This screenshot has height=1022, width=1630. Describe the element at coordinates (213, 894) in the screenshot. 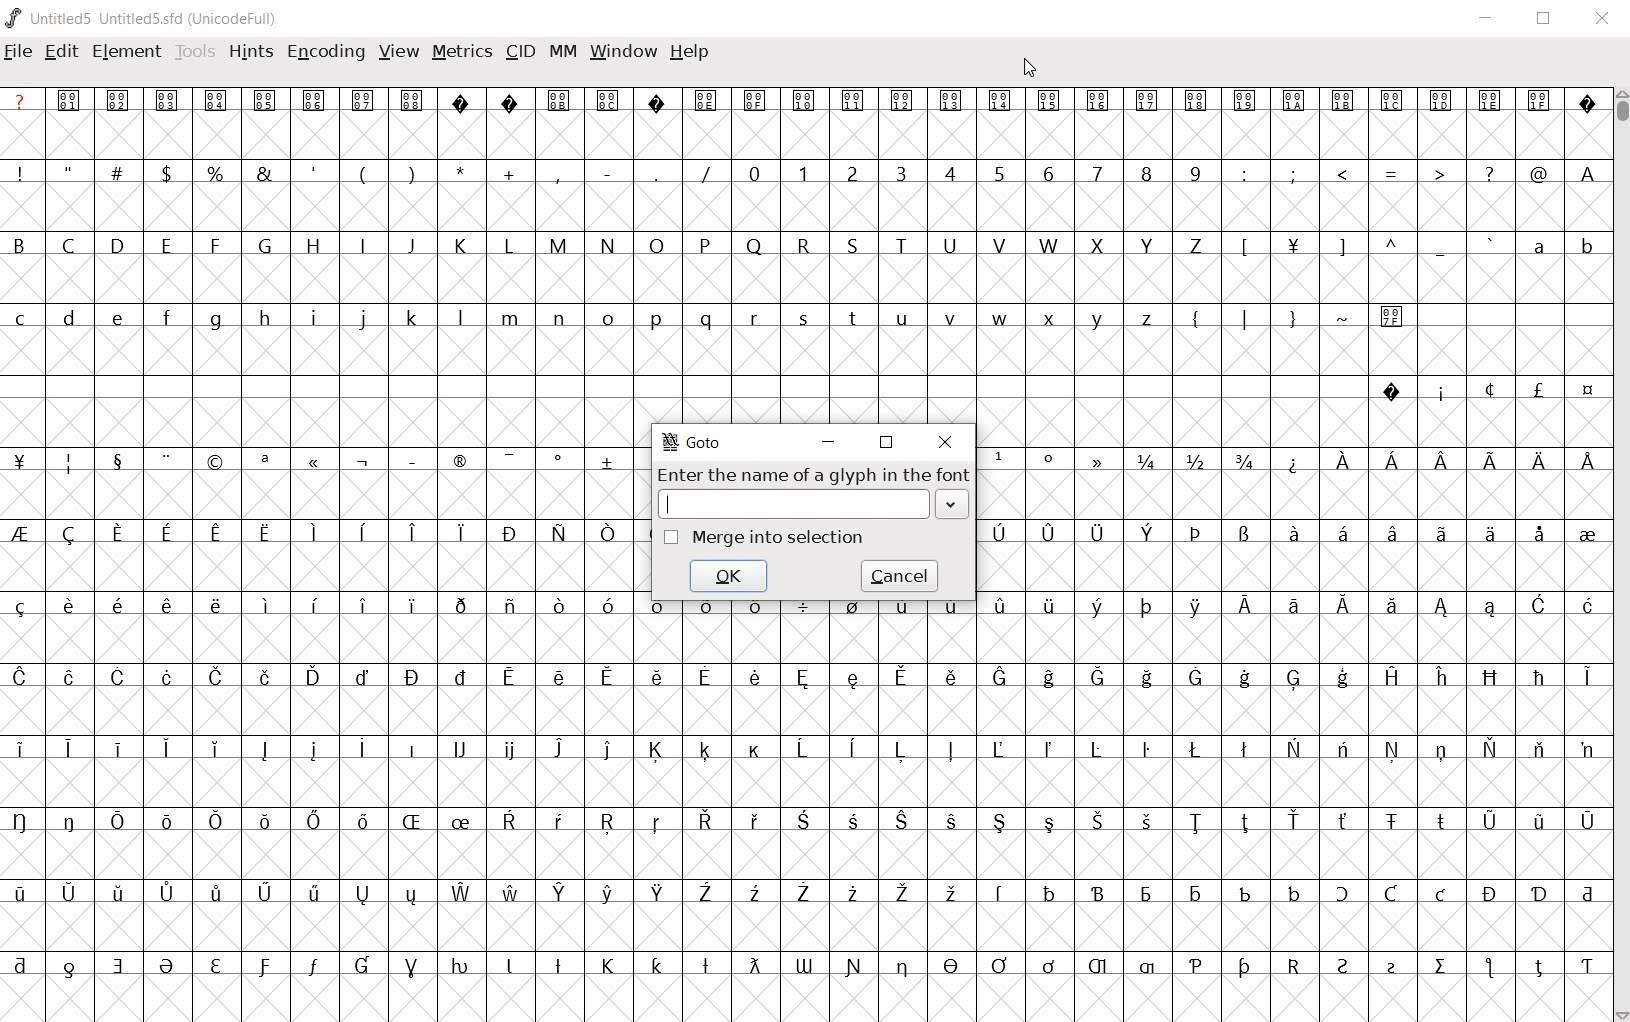

I see `Symbol` at that location.